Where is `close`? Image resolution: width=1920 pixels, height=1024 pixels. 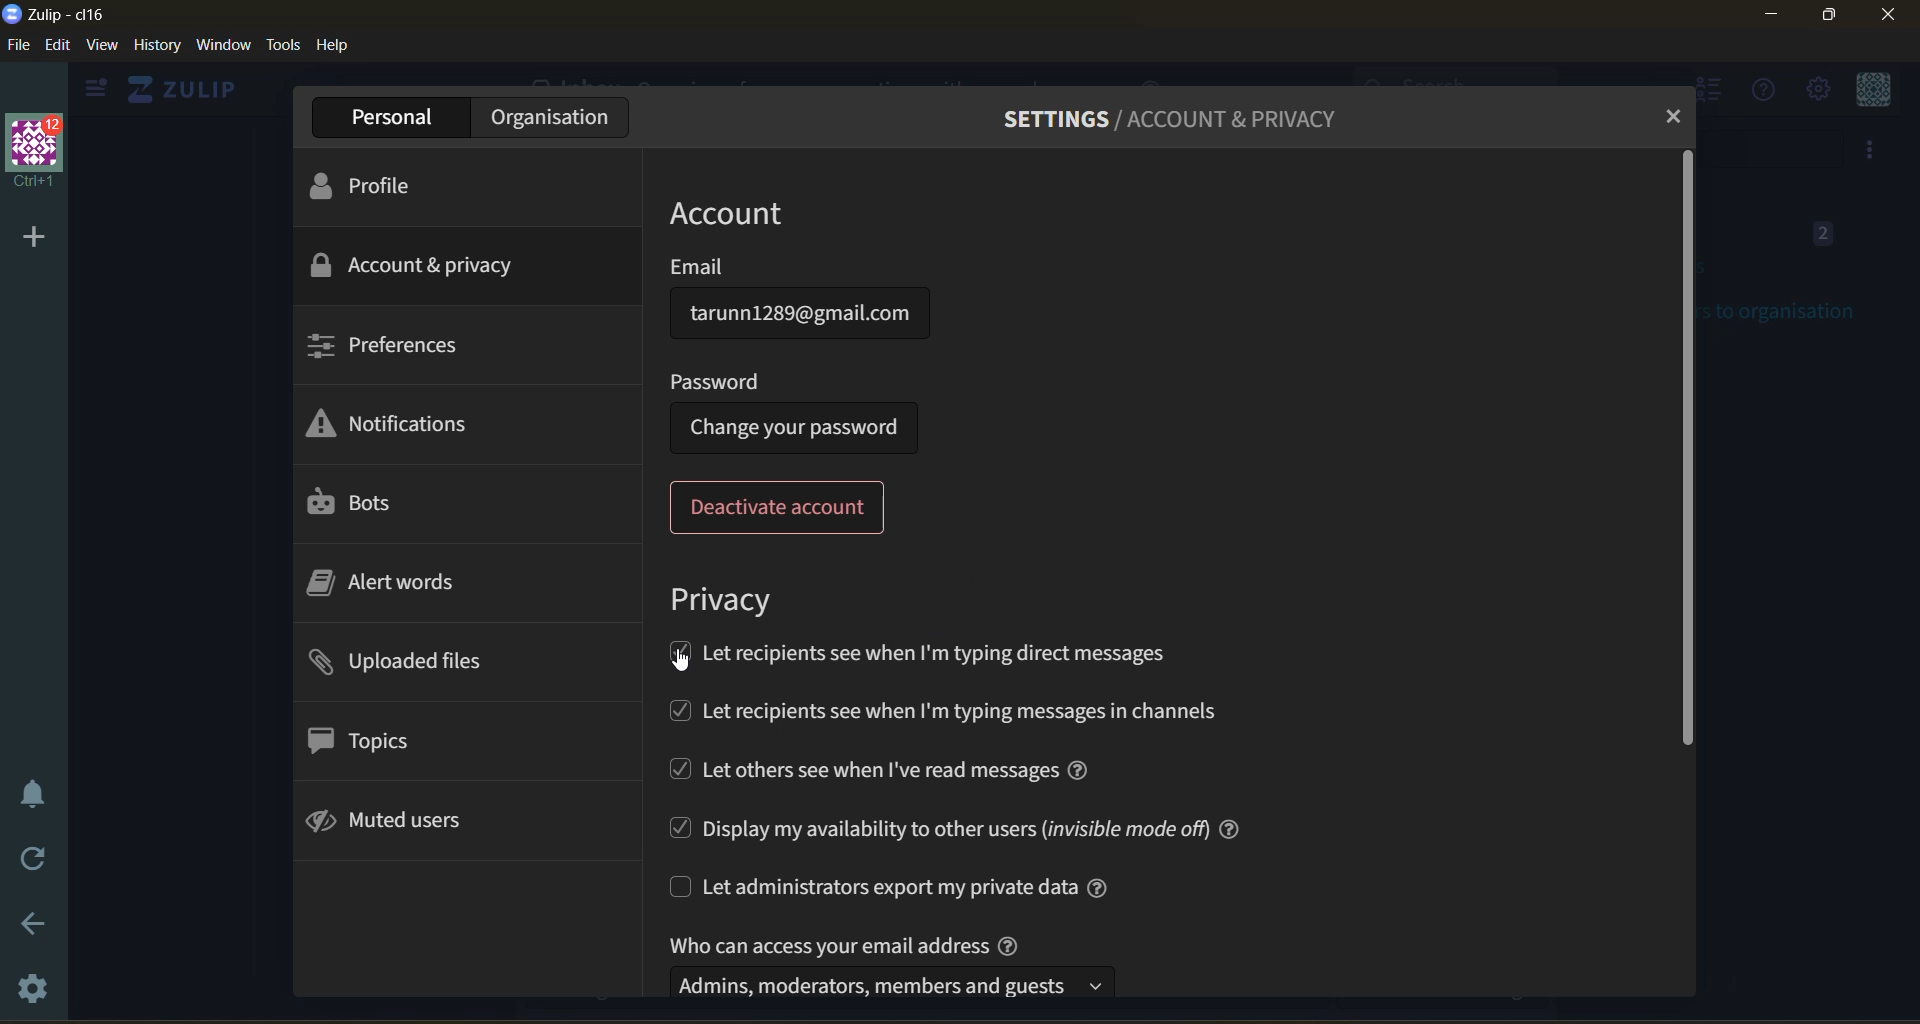 close is located at coordinates (1892, 15).